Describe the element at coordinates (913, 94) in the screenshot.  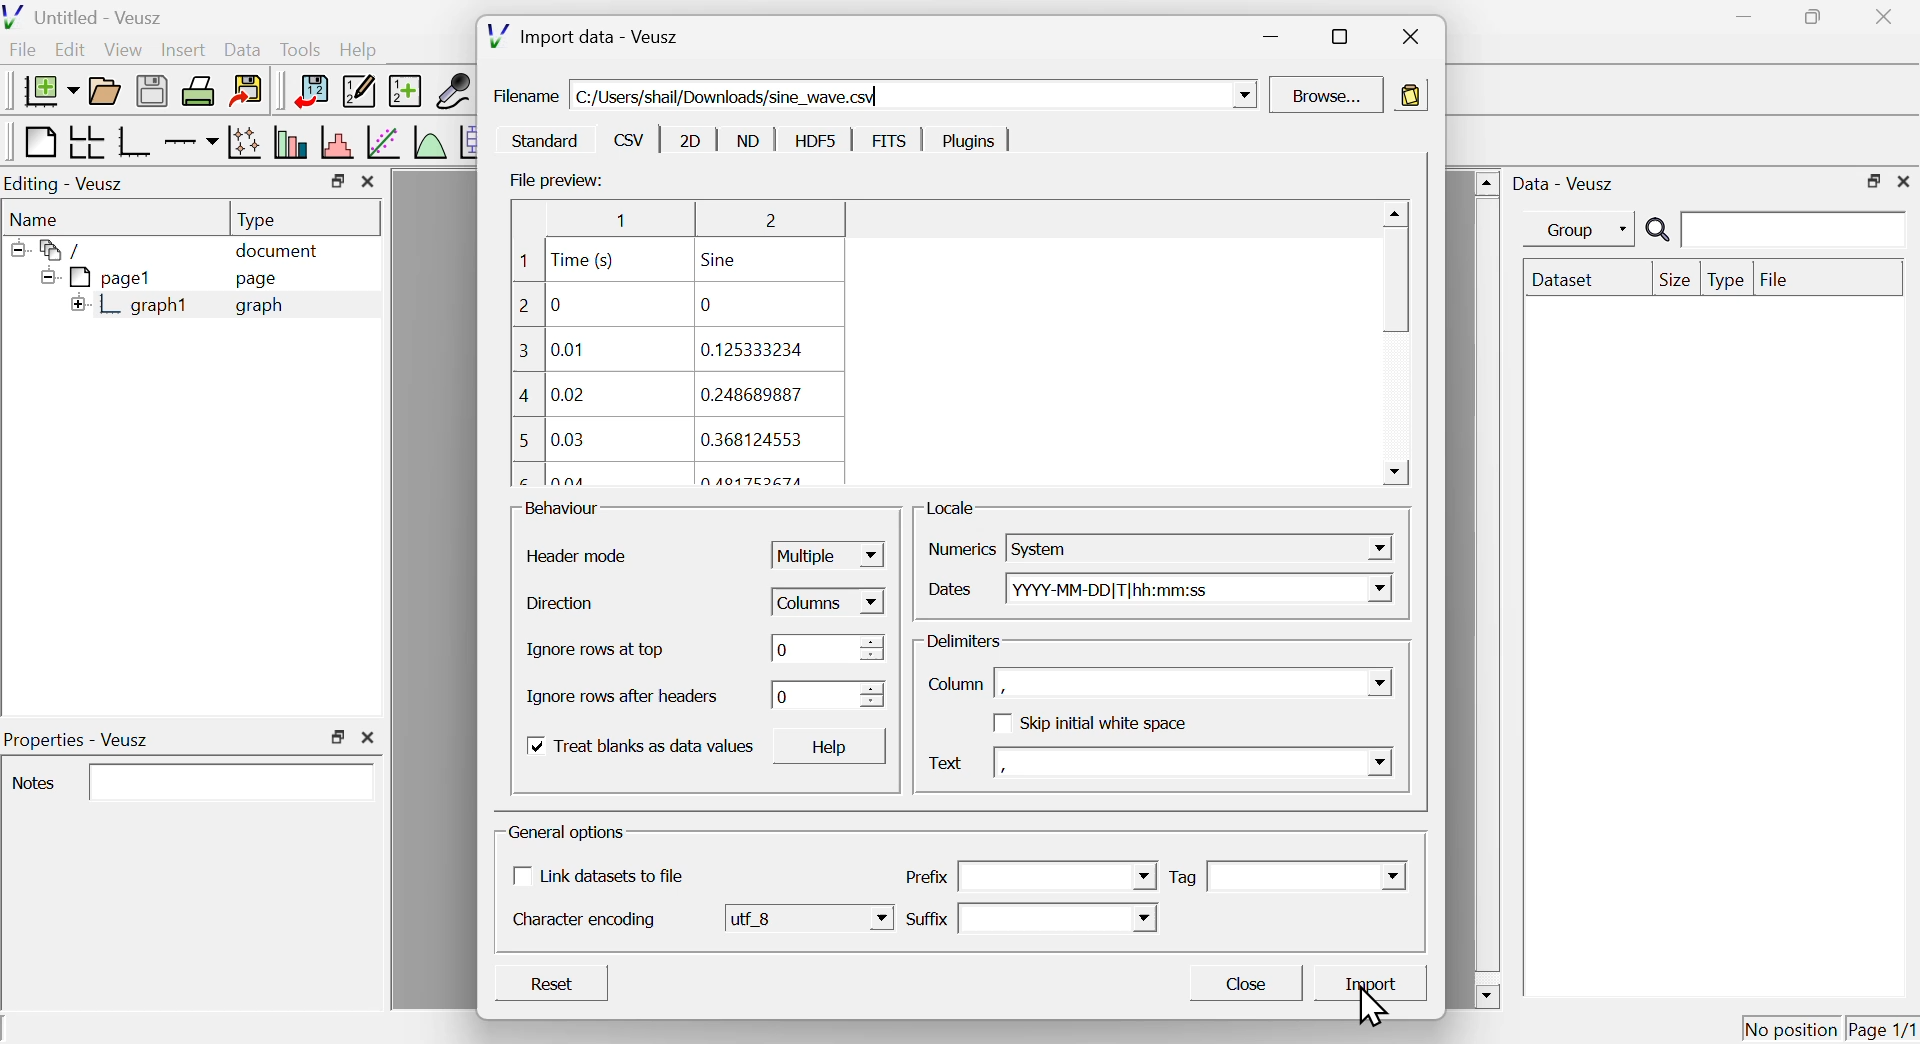
I see `C:/Users/shail/Downloads/sine_wave.csv |` at that location.